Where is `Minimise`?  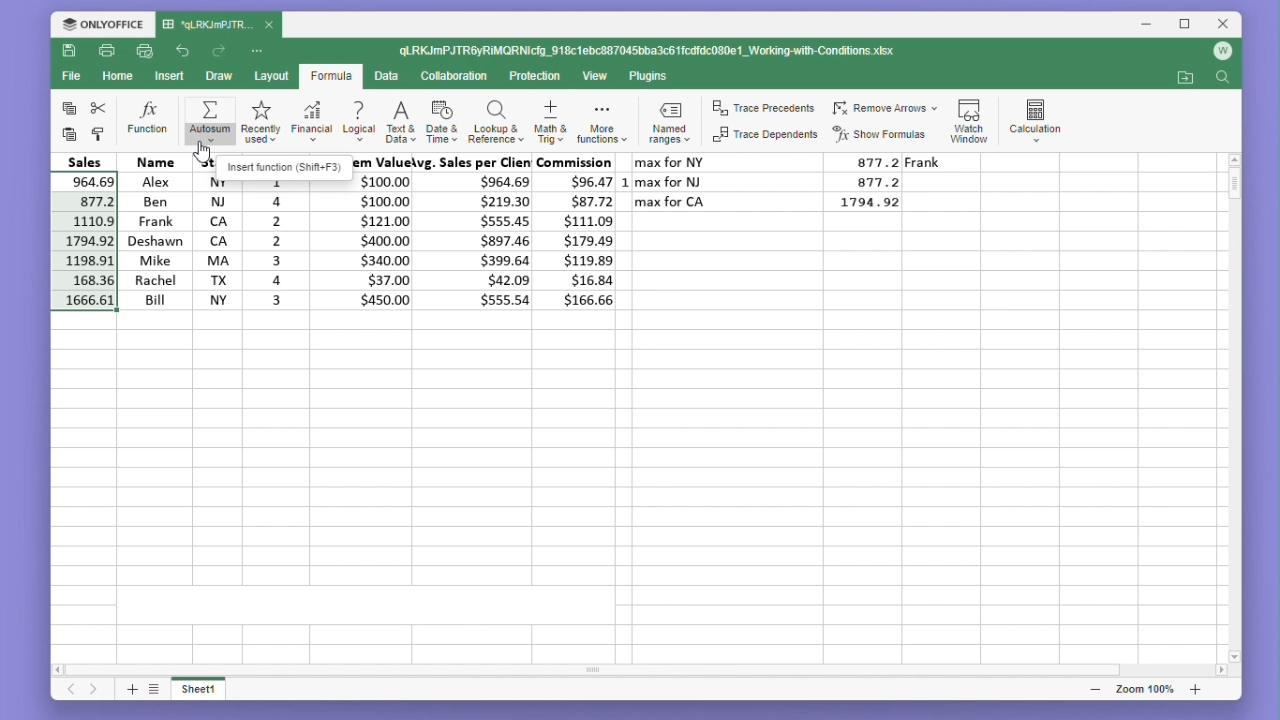
Minimise is located at coordinates (1147, 25).